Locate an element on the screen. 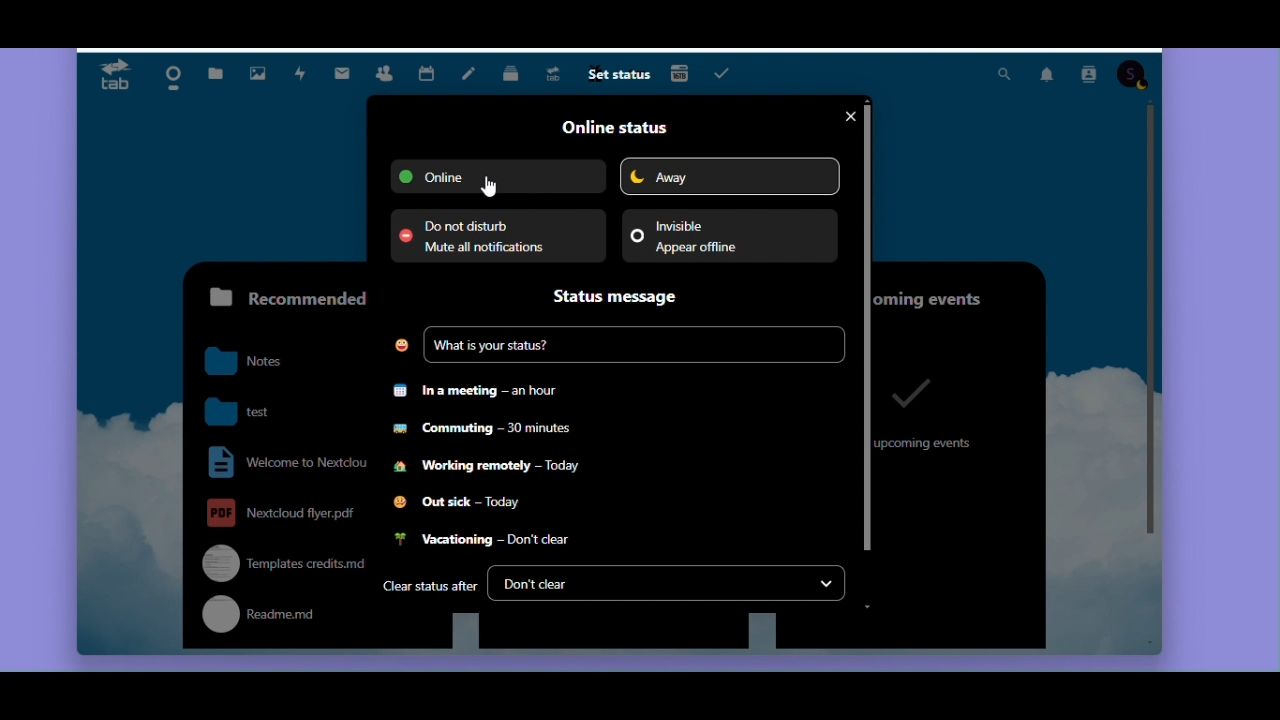 This screenshot has height=720, width=1280. Out sick today is located at coordinates (462, 504).